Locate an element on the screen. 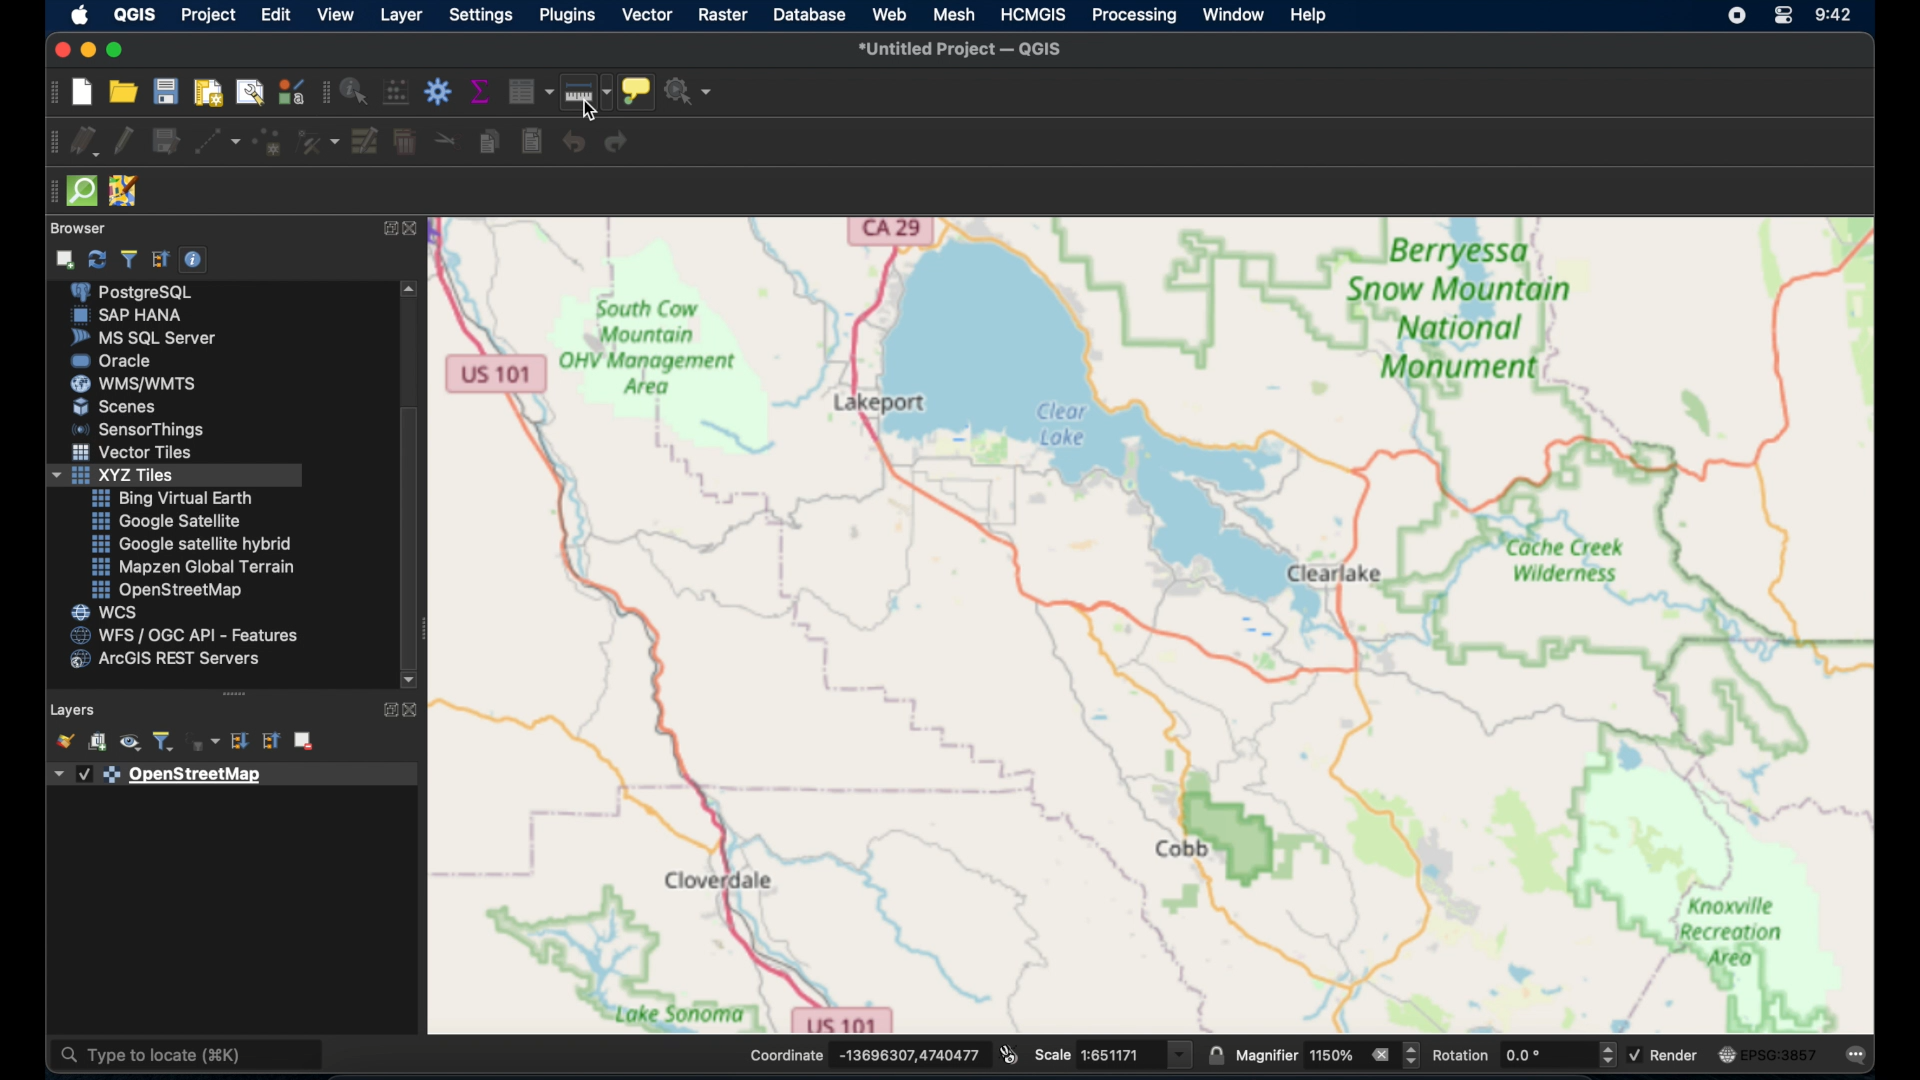 The image size is (1920, 1080). measure line is located at coordinates (586, 92).